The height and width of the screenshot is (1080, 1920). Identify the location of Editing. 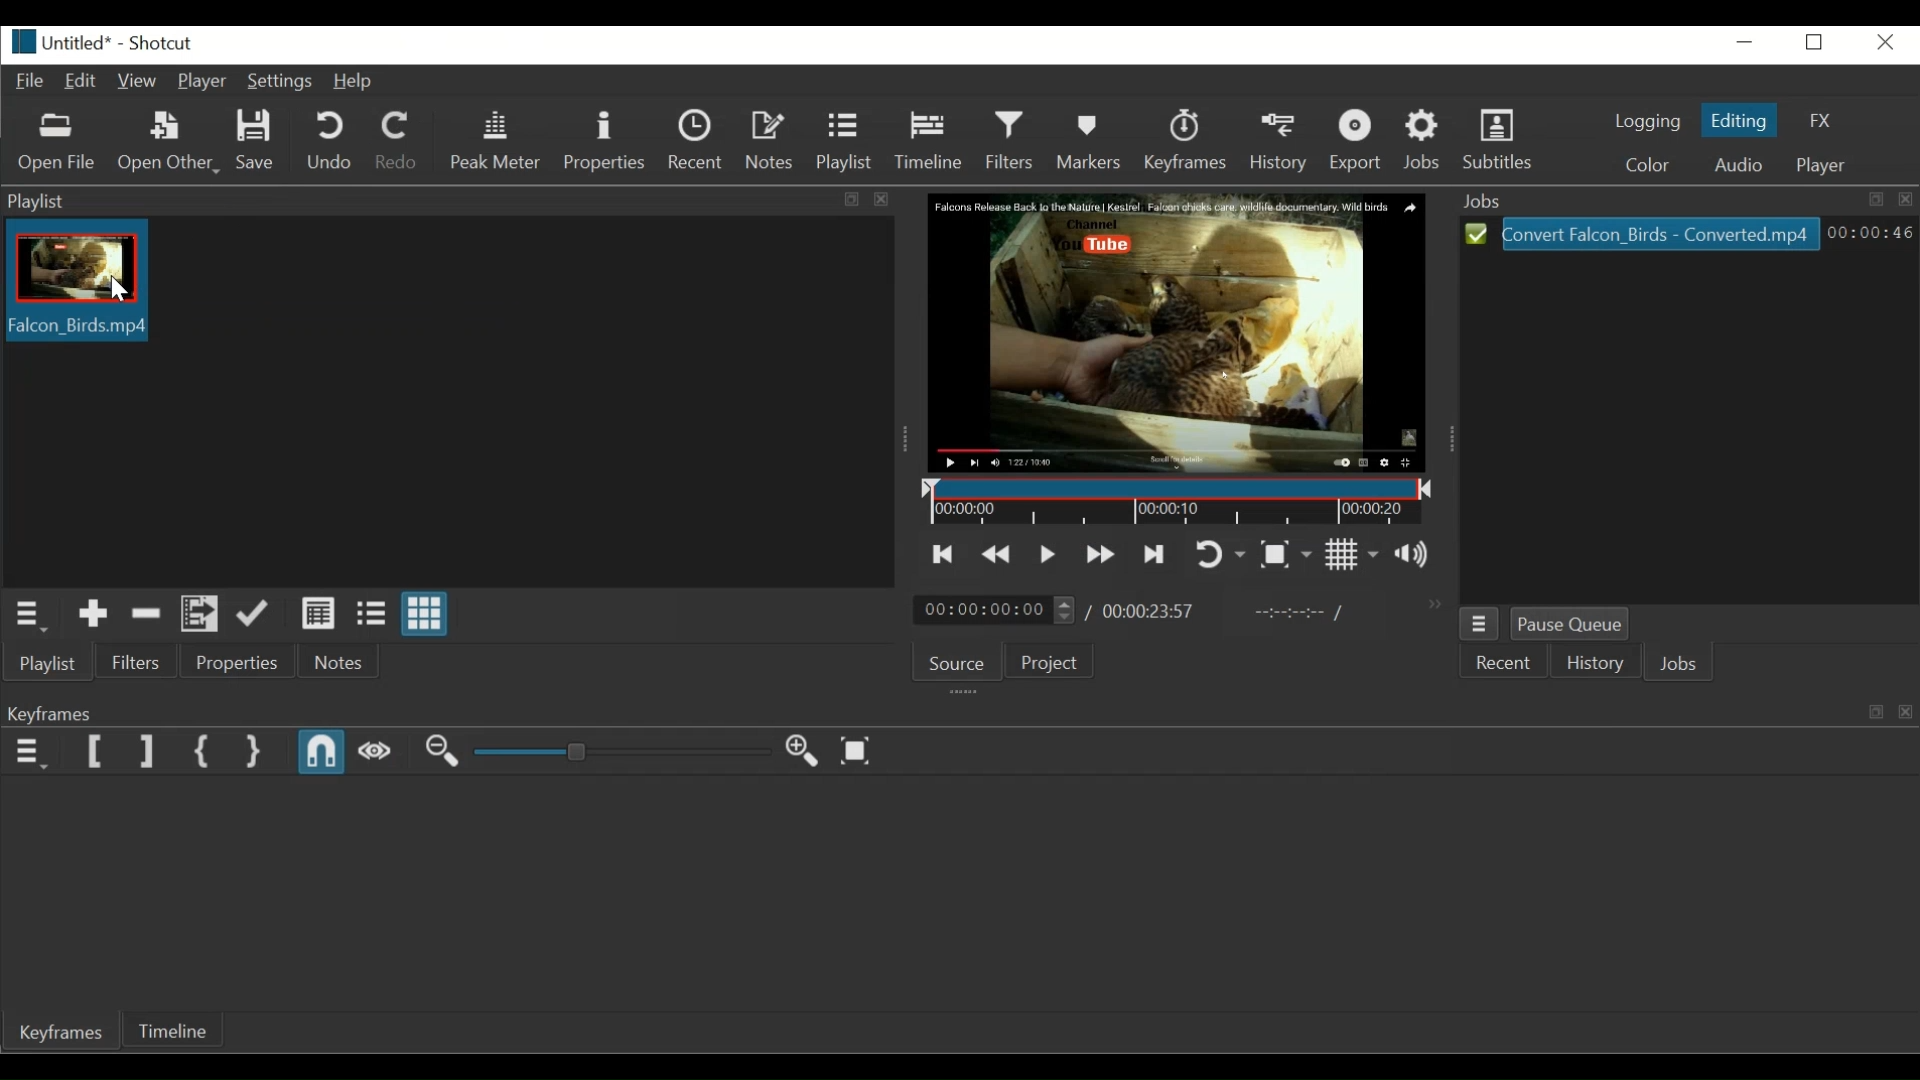
(1737, 120).